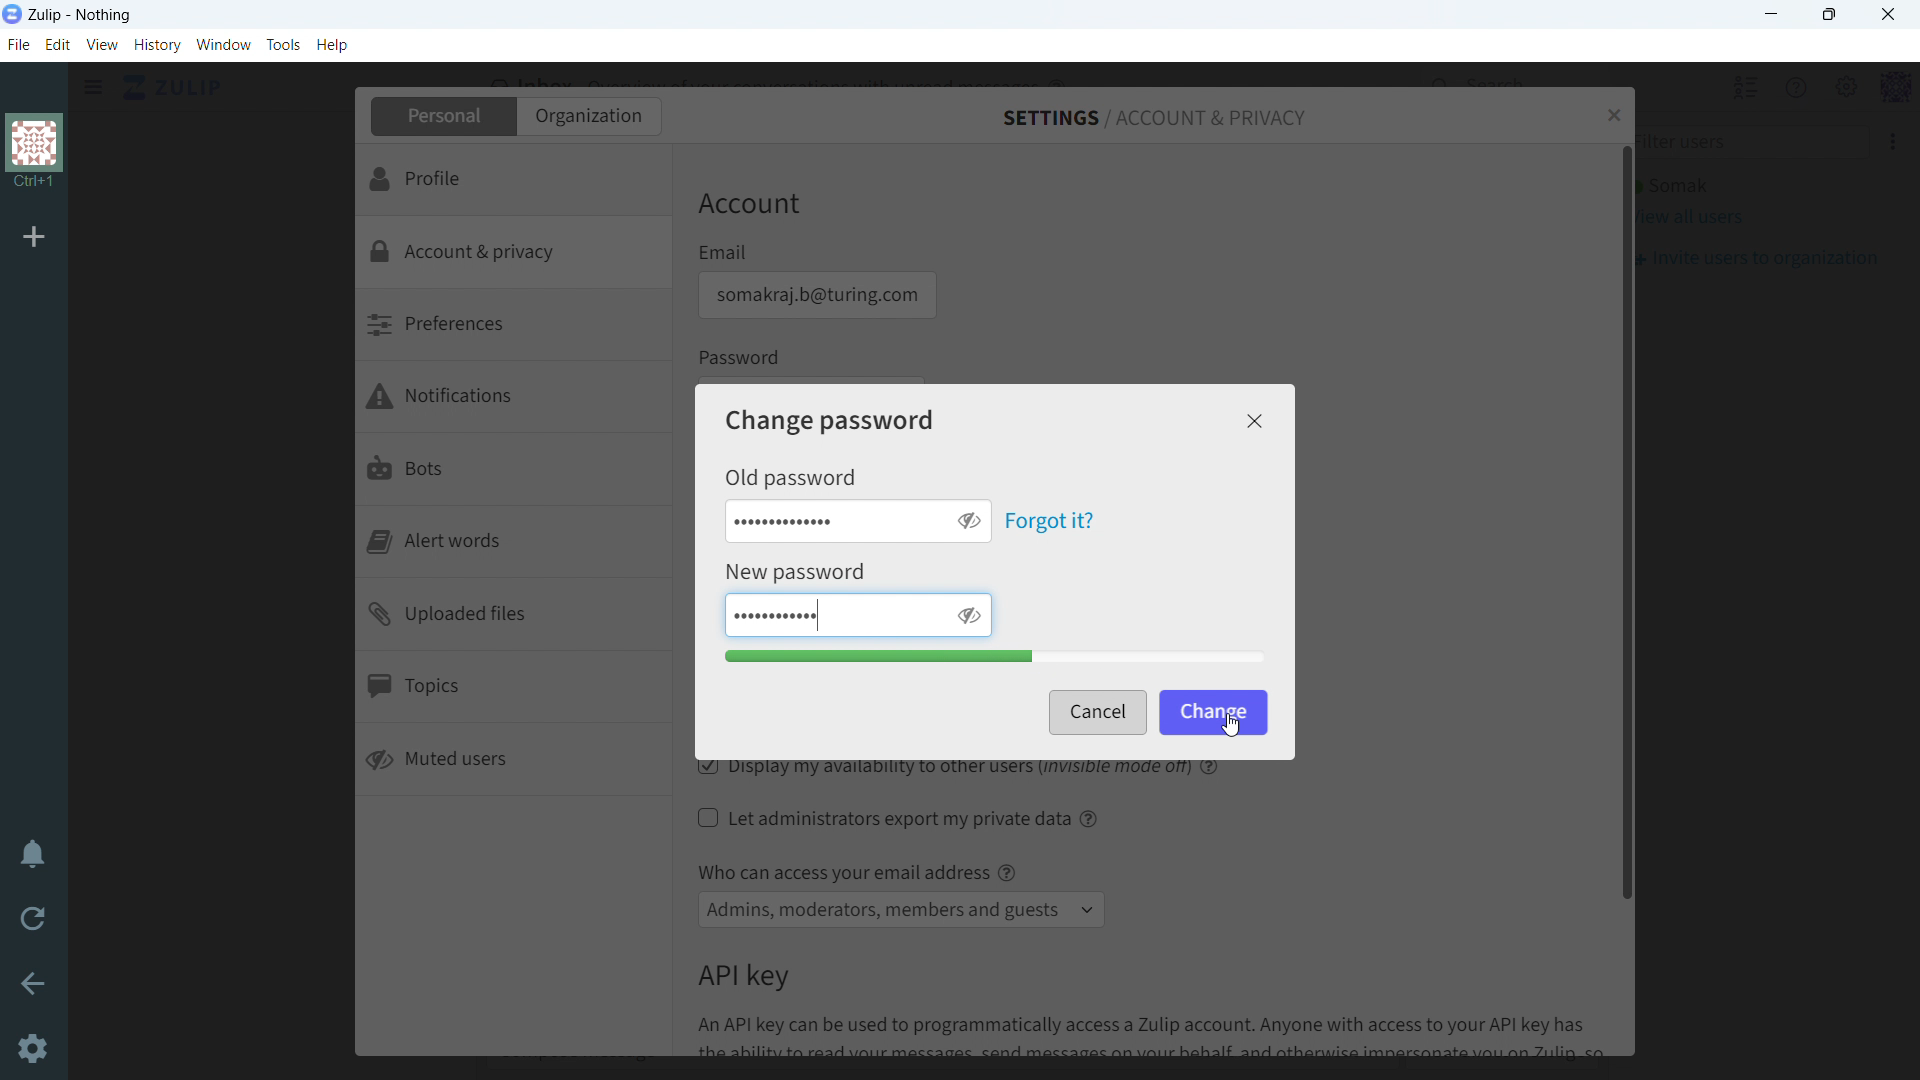 This screenshot has height=1080, width=1920. What do you see at coordinates (57, 45) in the screenshot?
I see `edit` at bounding box center [57, 45].